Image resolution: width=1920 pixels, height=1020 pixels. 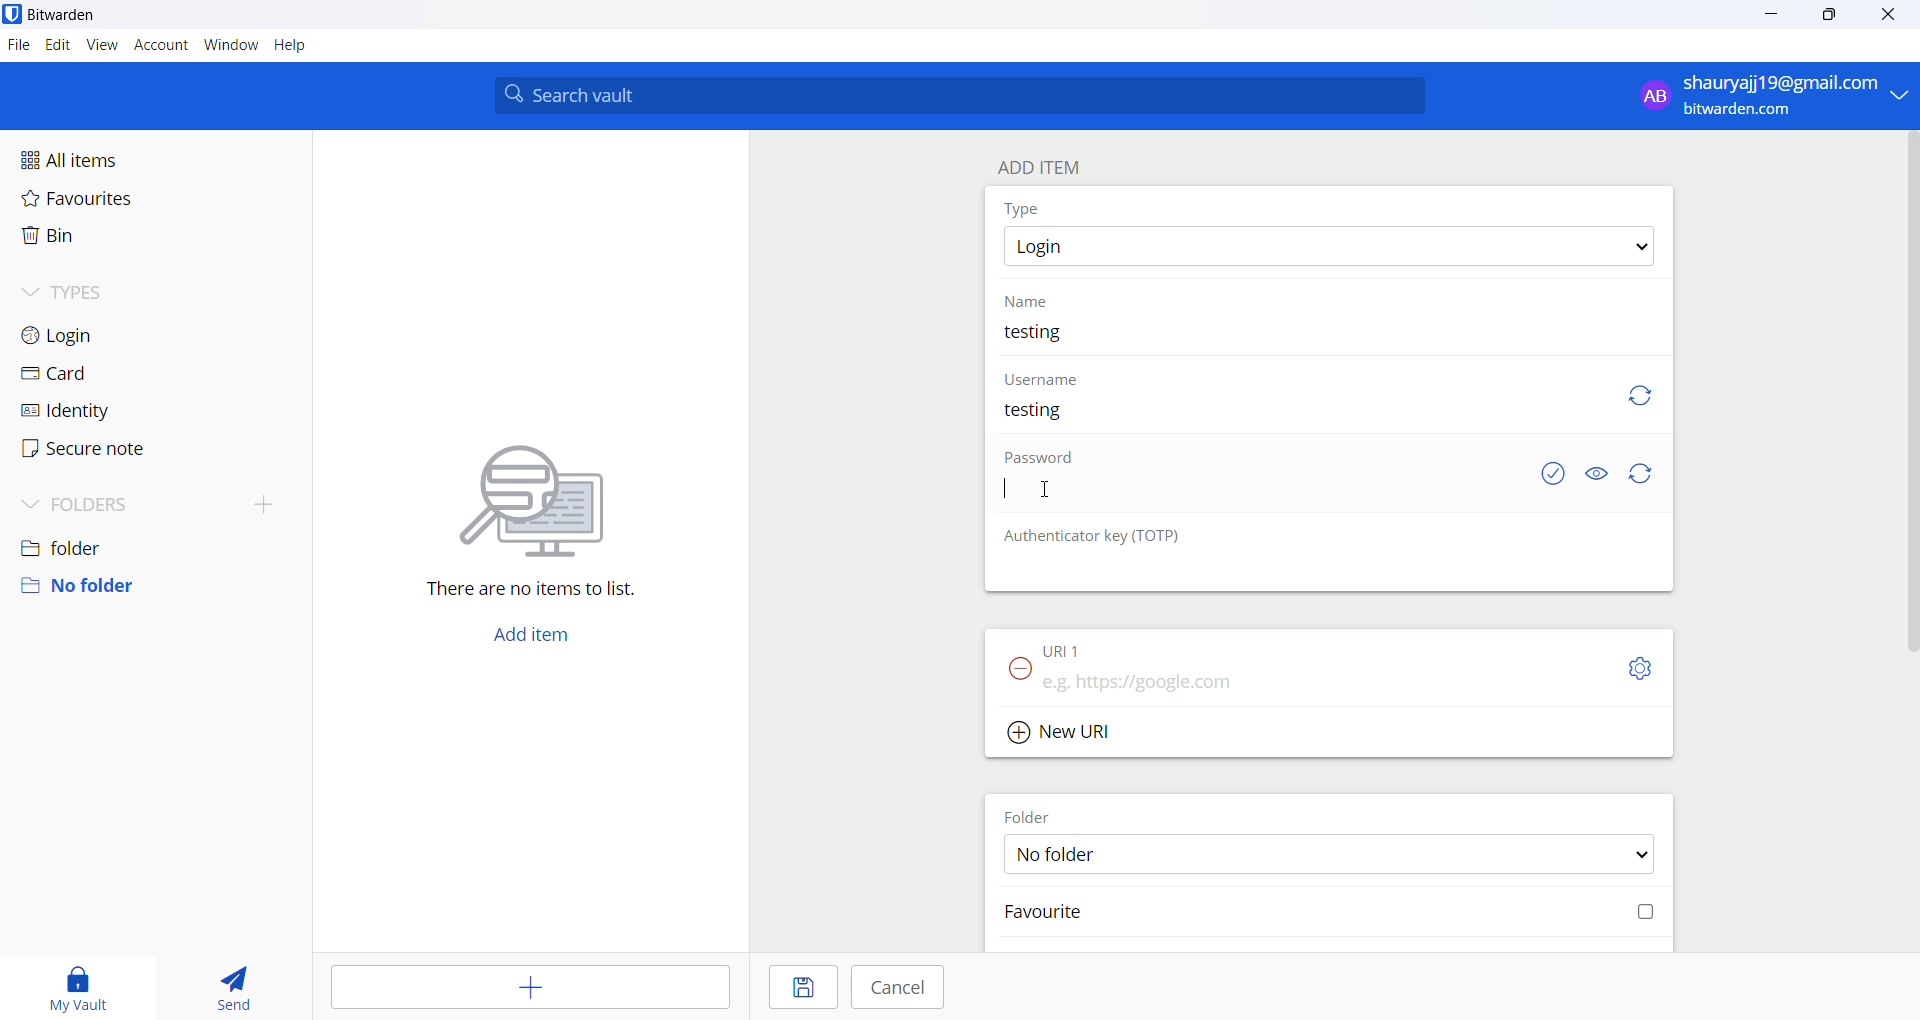 What do you see at coordinates (959, 94) in the screenshot?
I see `search bar` at bounding box center [959, 94].